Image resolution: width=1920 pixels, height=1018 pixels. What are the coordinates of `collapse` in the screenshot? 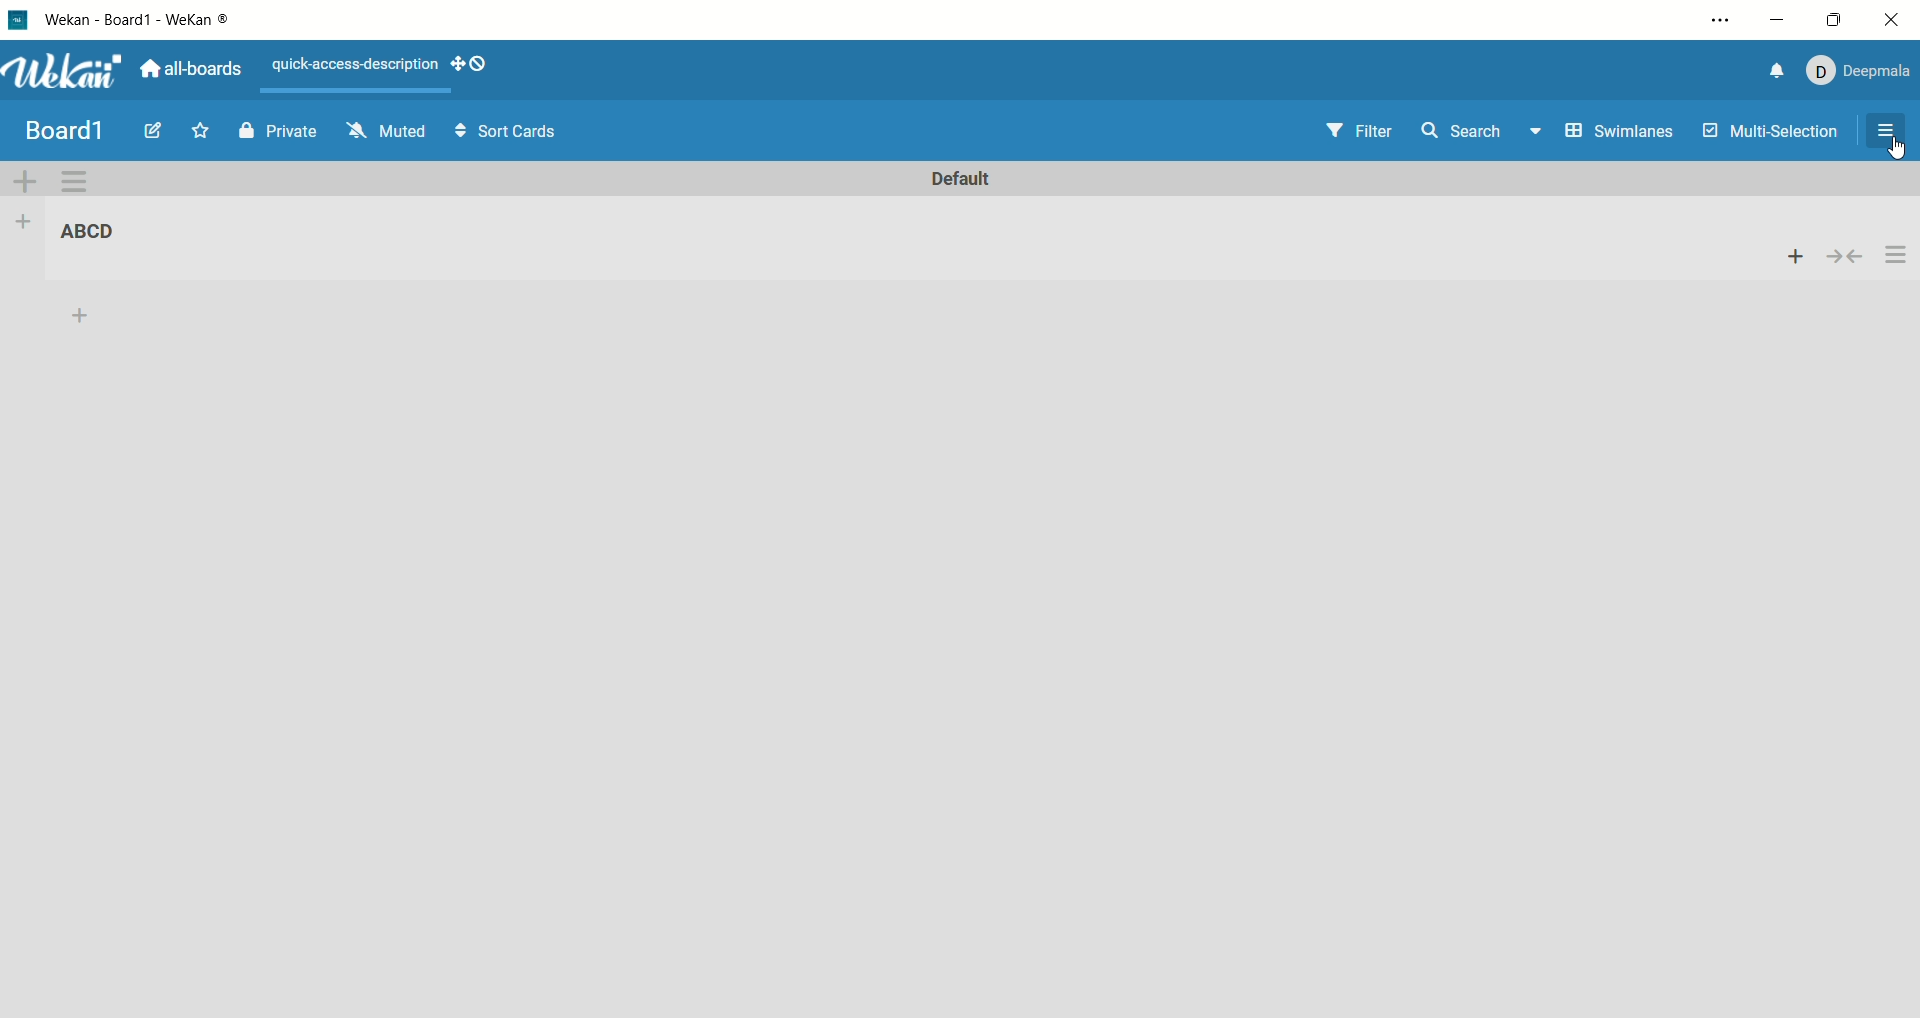 It's located at (1849, 256).